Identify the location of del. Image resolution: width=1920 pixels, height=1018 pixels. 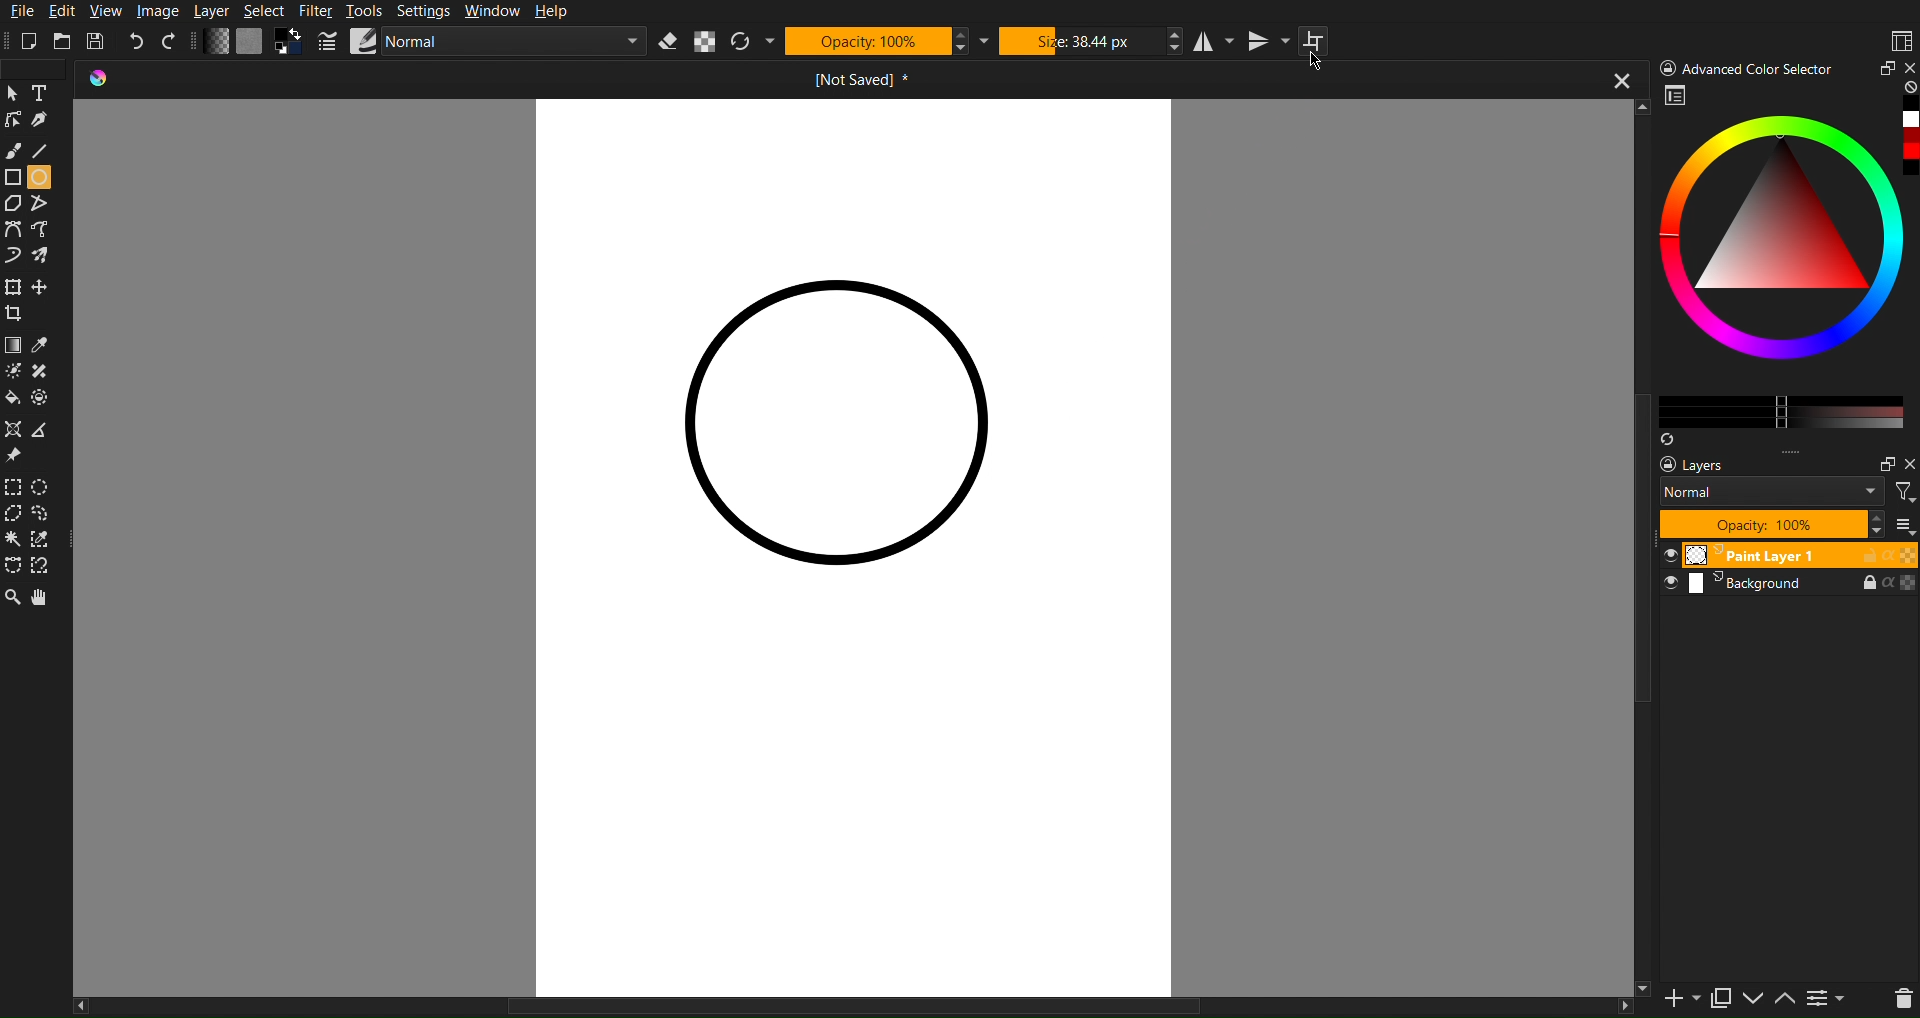
(1908, 1002).